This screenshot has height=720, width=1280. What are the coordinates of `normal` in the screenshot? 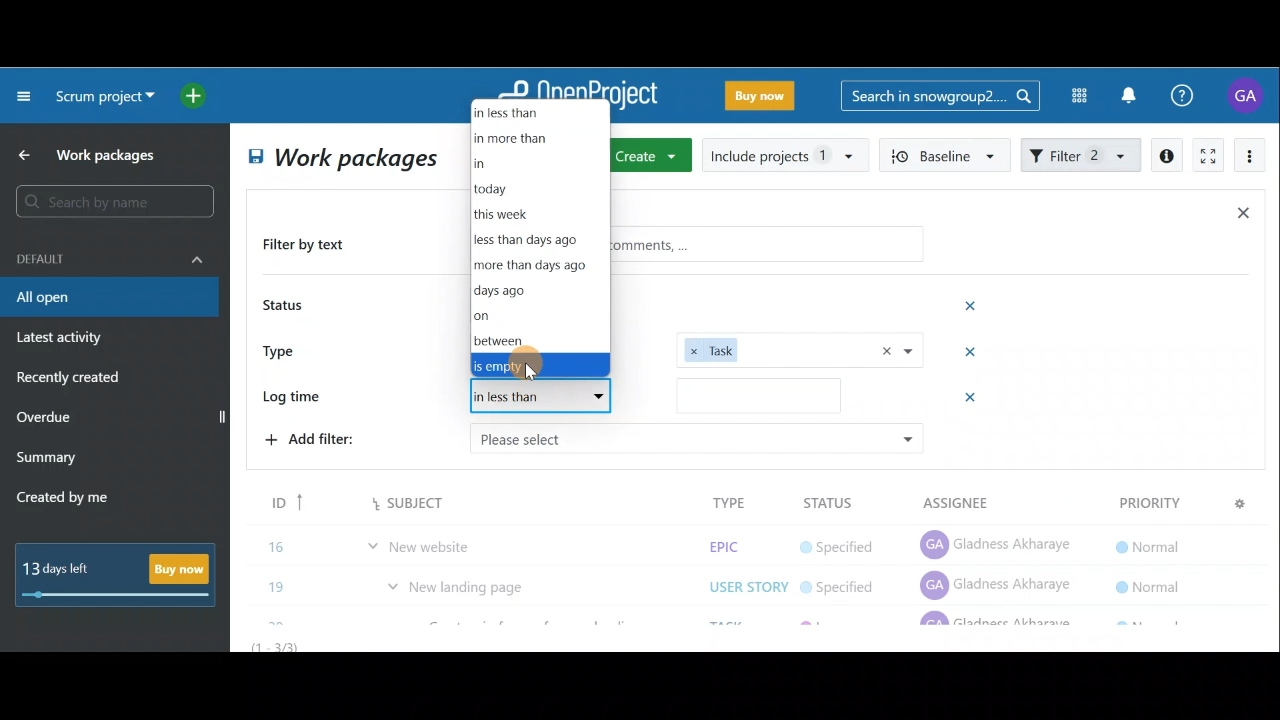 It's located at (1146, 540).